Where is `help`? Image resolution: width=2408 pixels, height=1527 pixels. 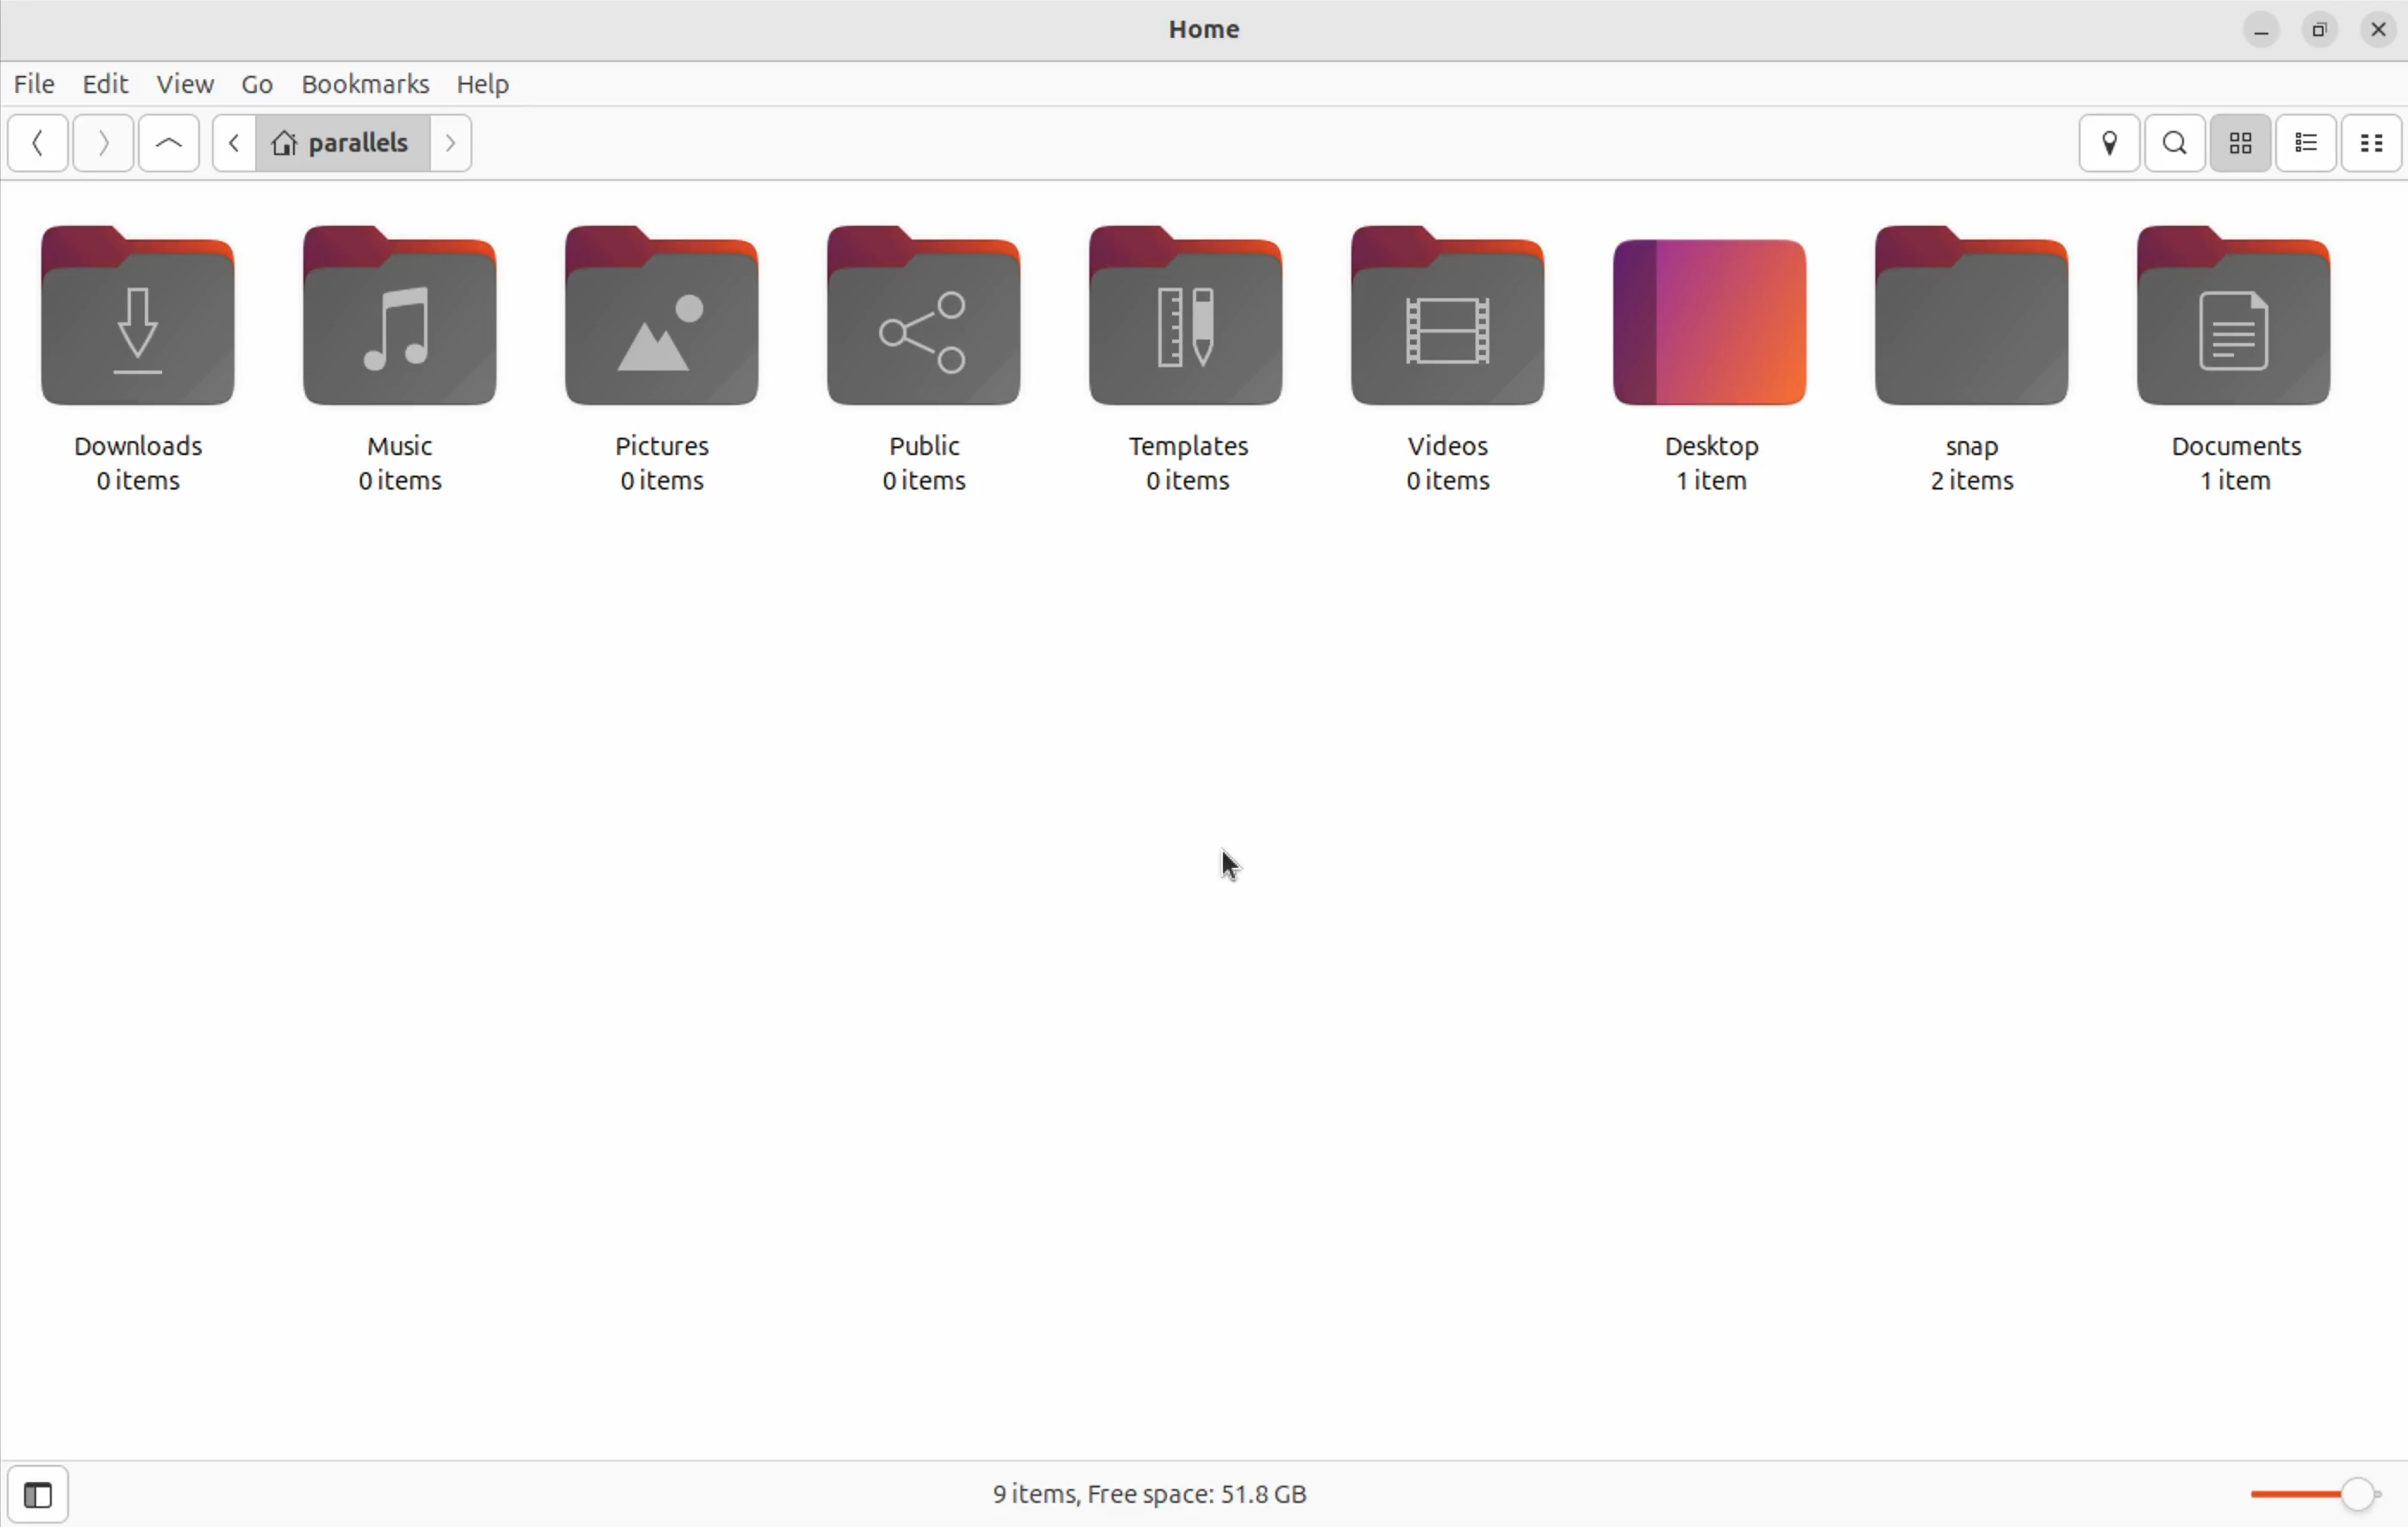
help is located at coordinates (487, 87).